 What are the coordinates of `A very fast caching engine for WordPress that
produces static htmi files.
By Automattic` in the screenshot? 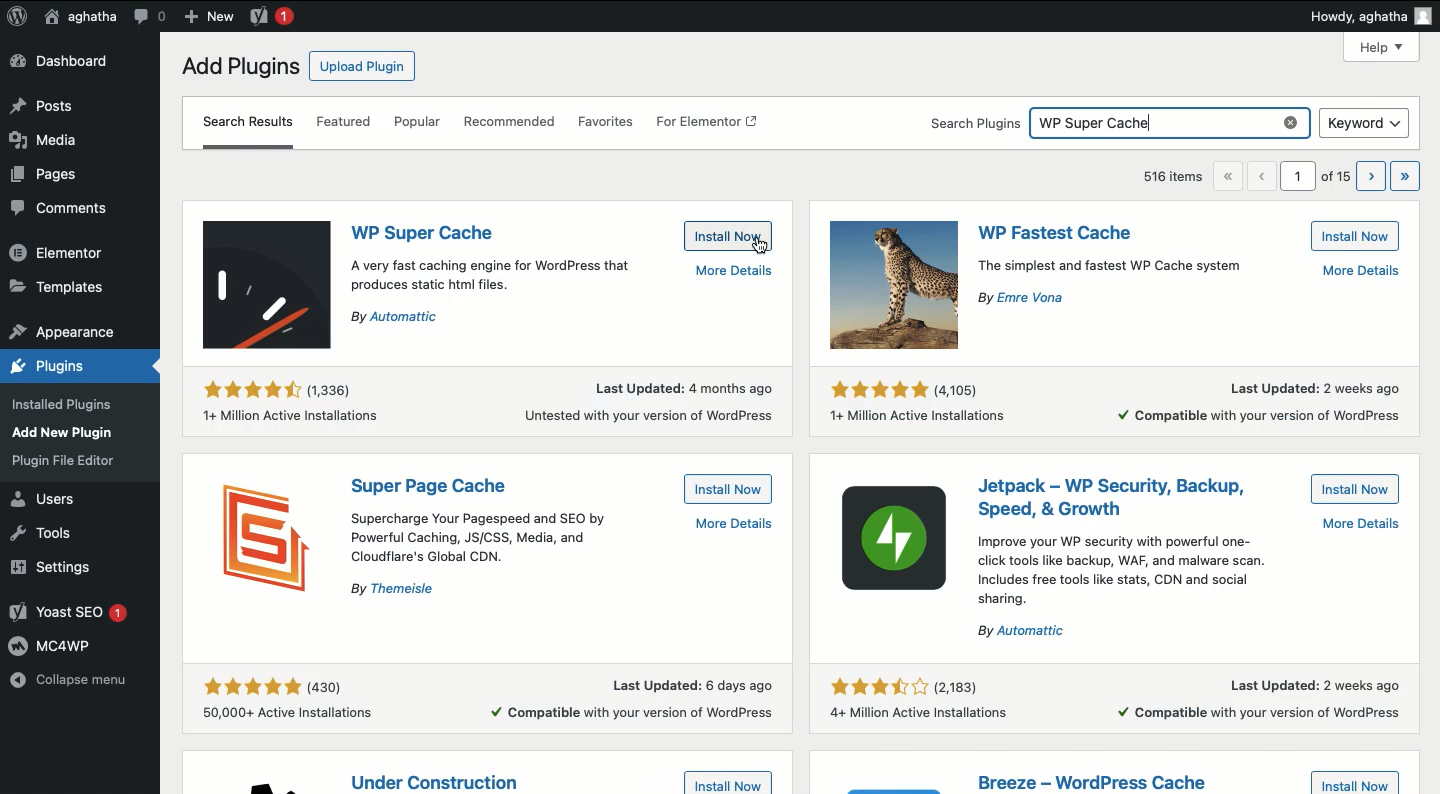 It's located at (562, 294).